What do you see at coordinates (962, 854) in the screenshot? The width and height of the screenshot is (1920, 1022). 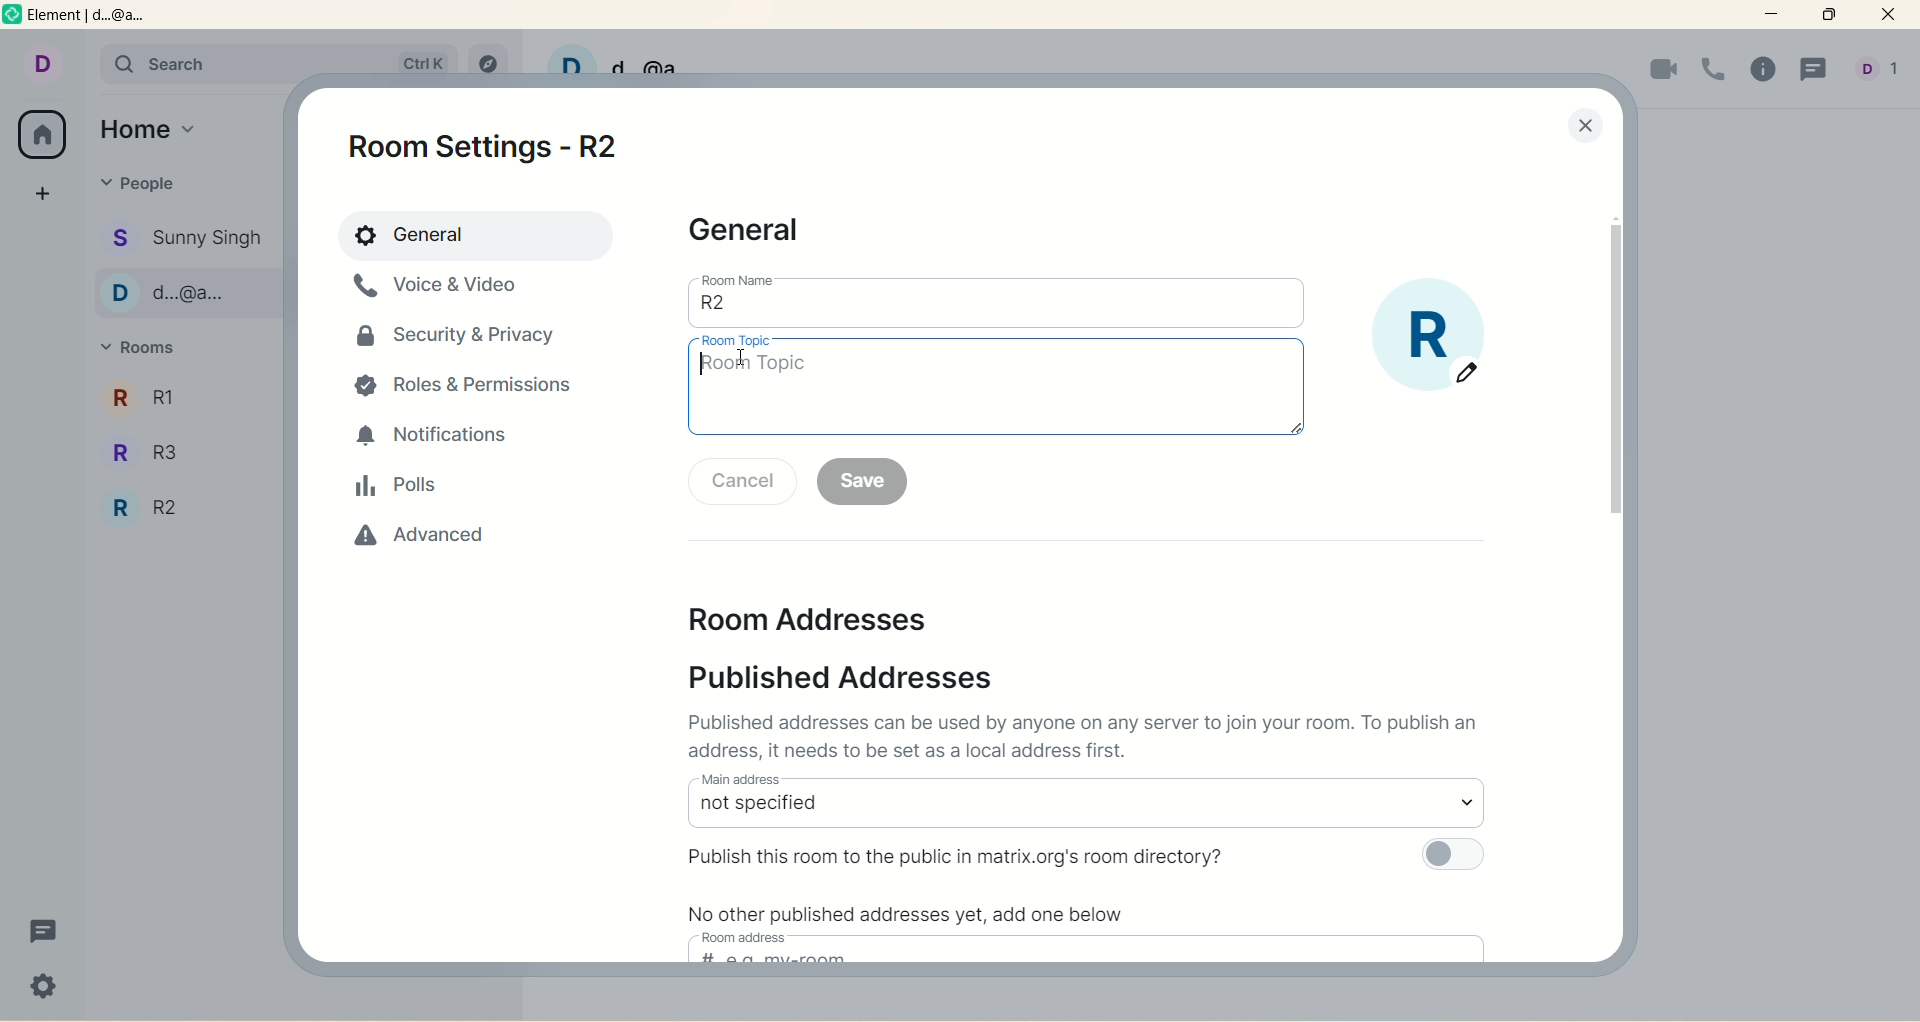 I see `publish room to public` at bounding box center [962, 854].